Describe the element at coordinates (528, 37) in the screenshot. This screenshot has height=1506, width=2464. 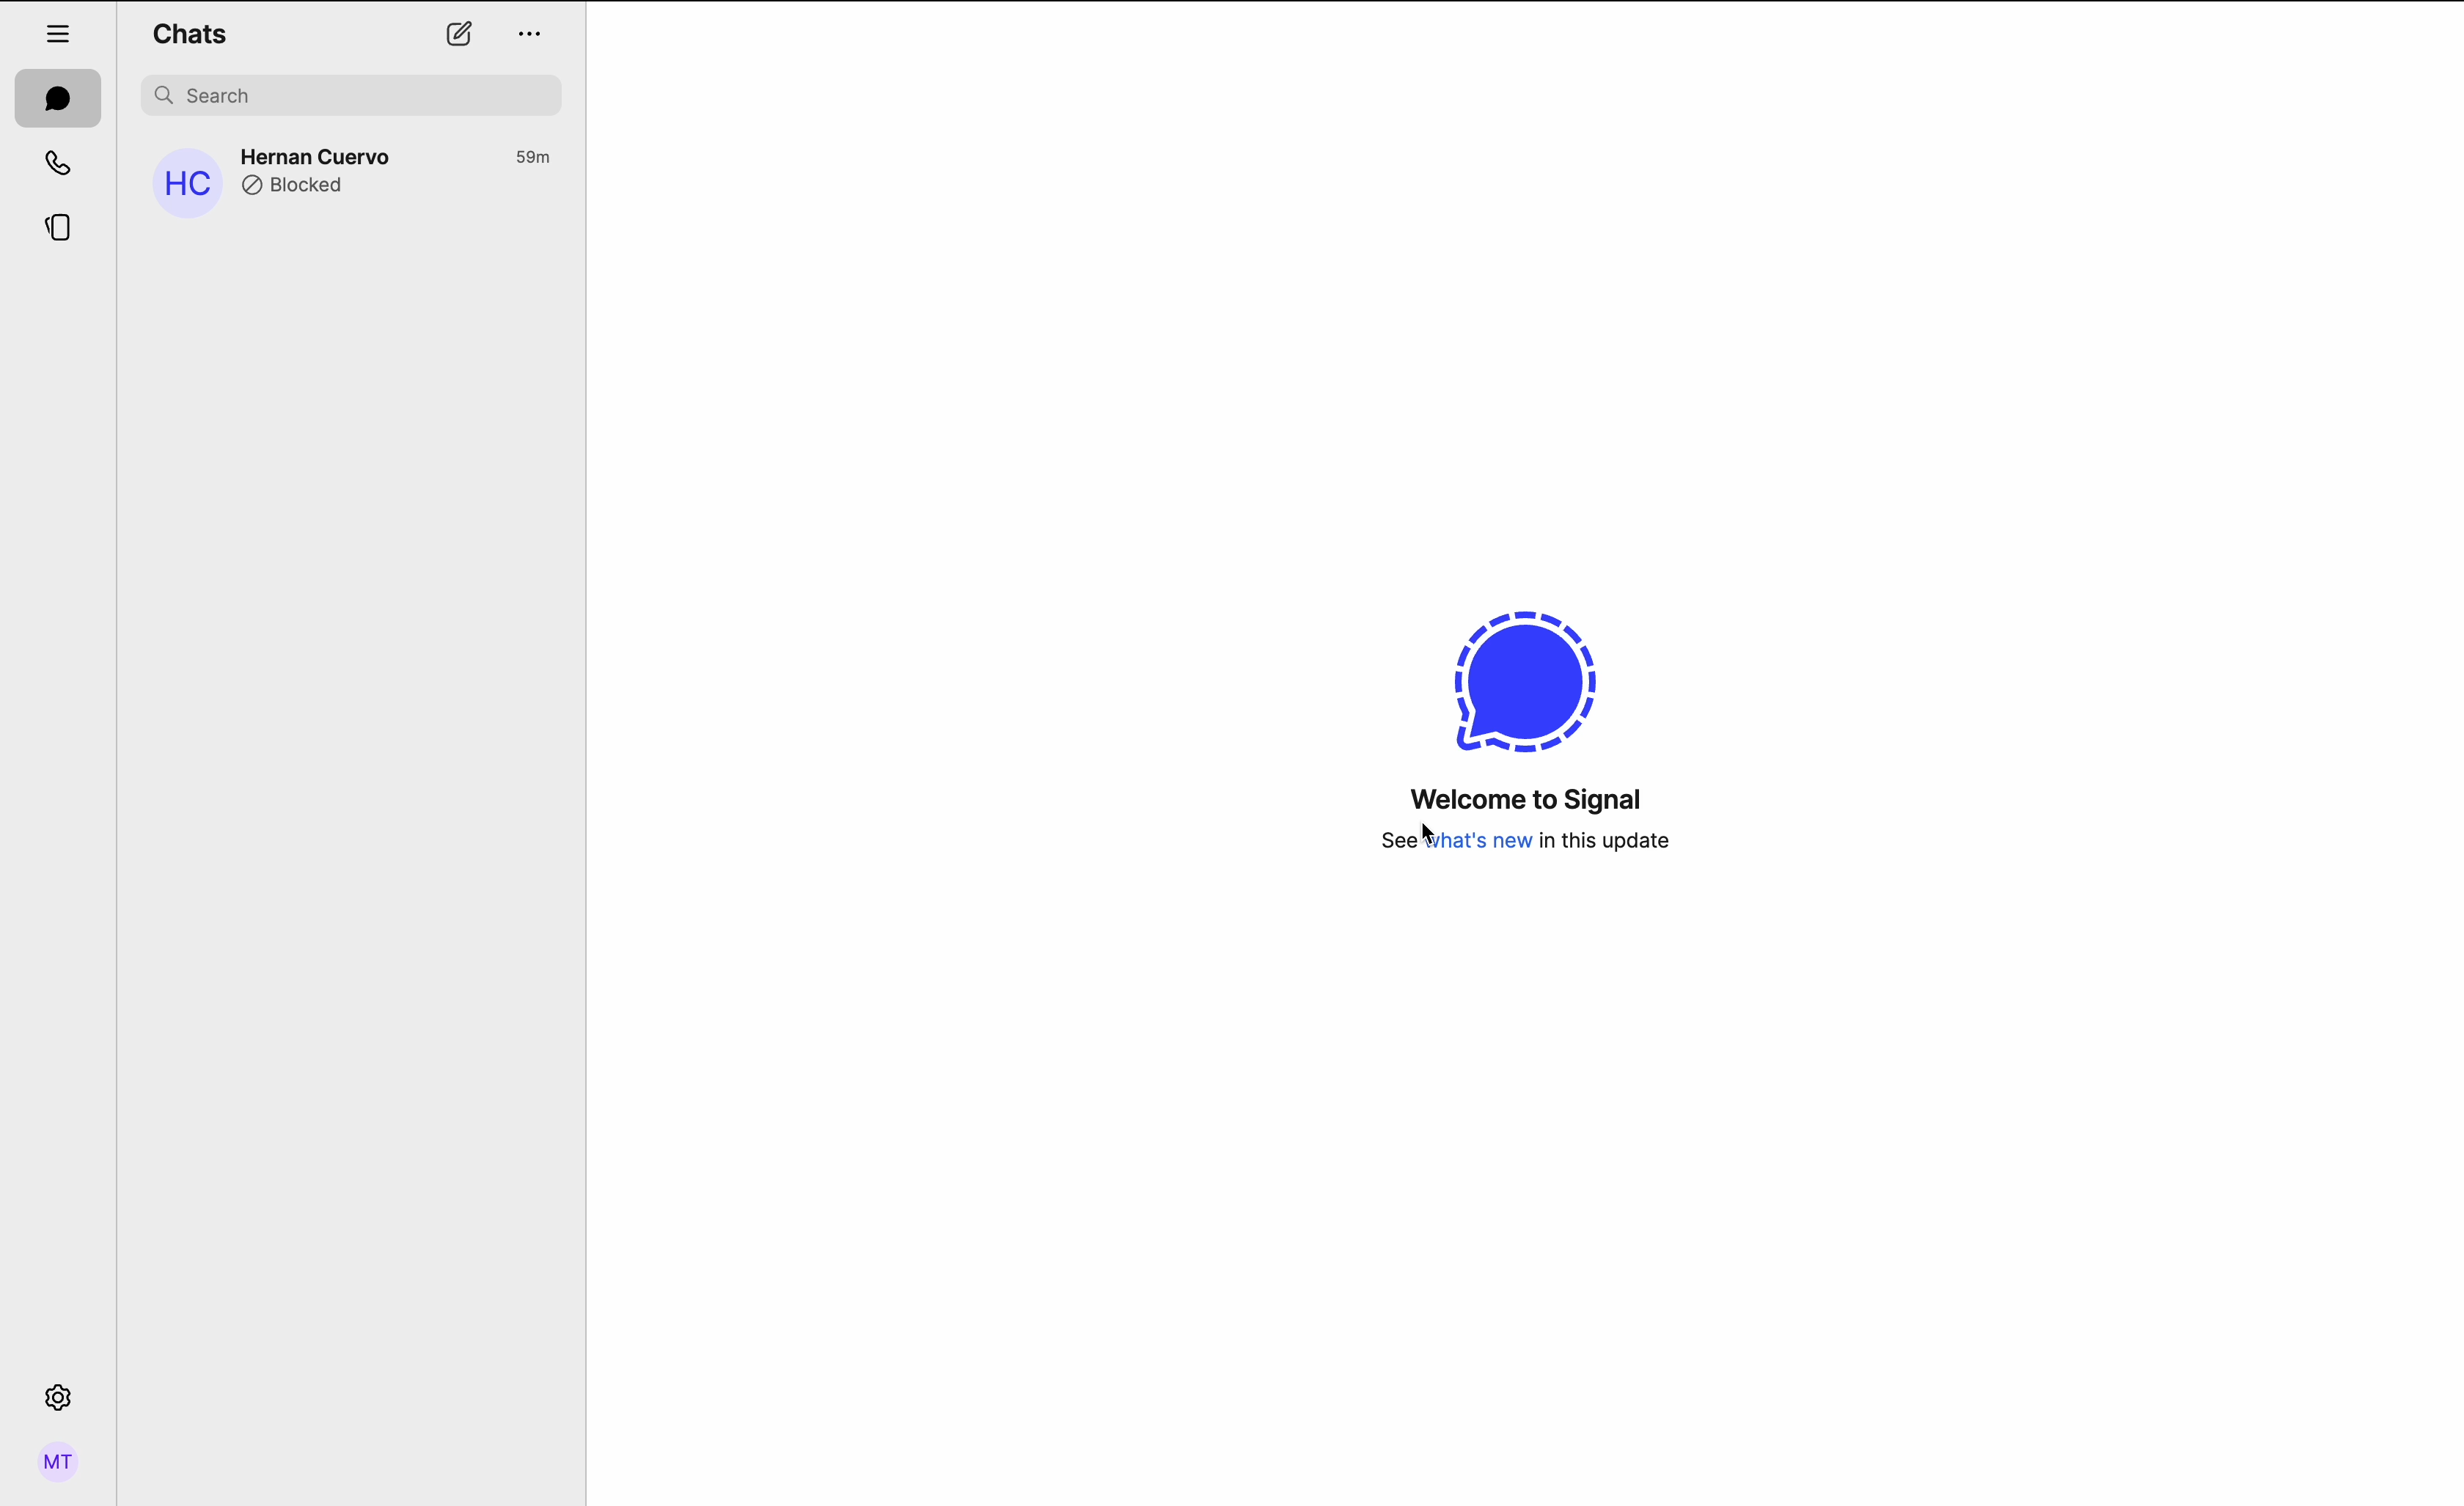
I see `options` at that location.